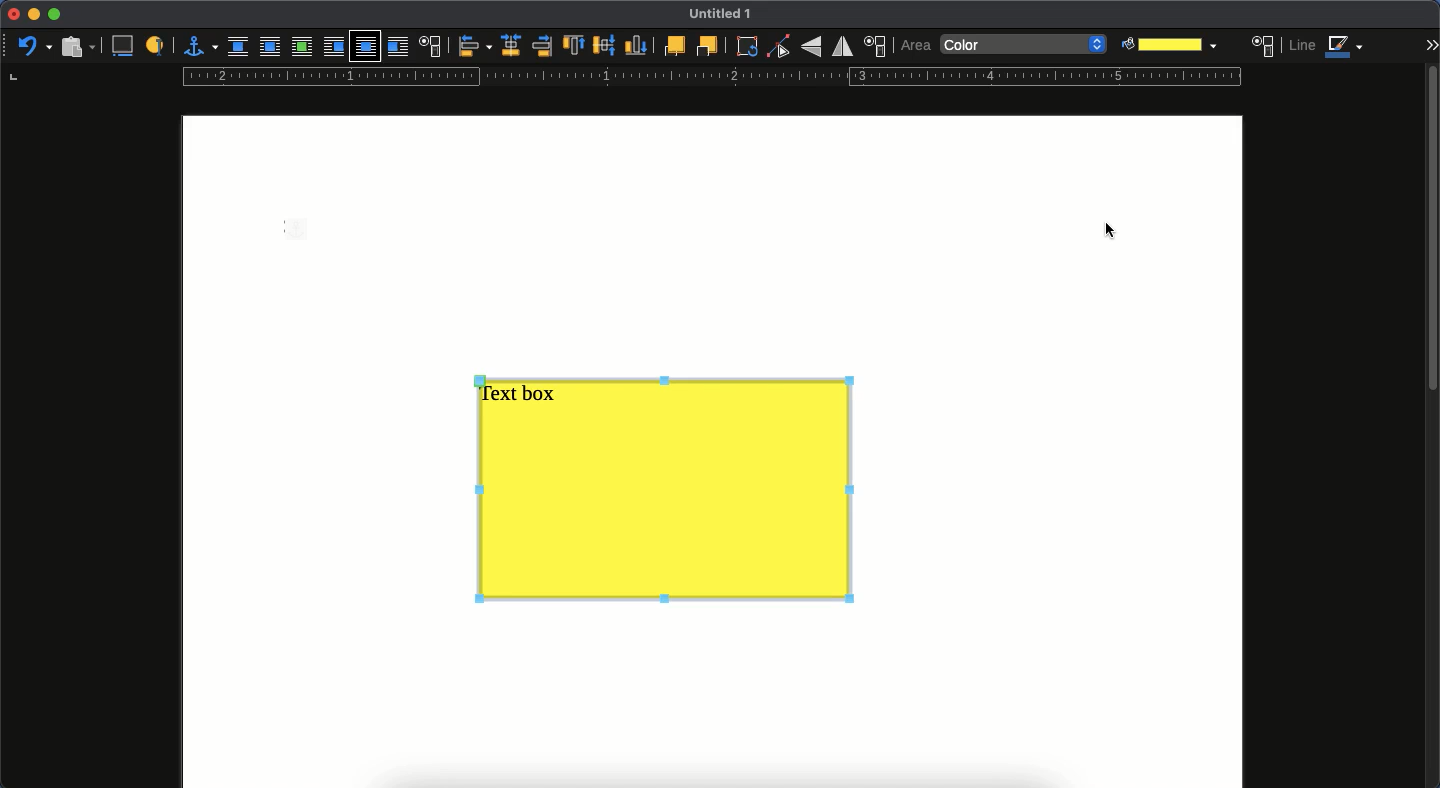 The width and height of the screenshot is (1440, 788). I want to click on a label to identify an object, so click(156, 46).